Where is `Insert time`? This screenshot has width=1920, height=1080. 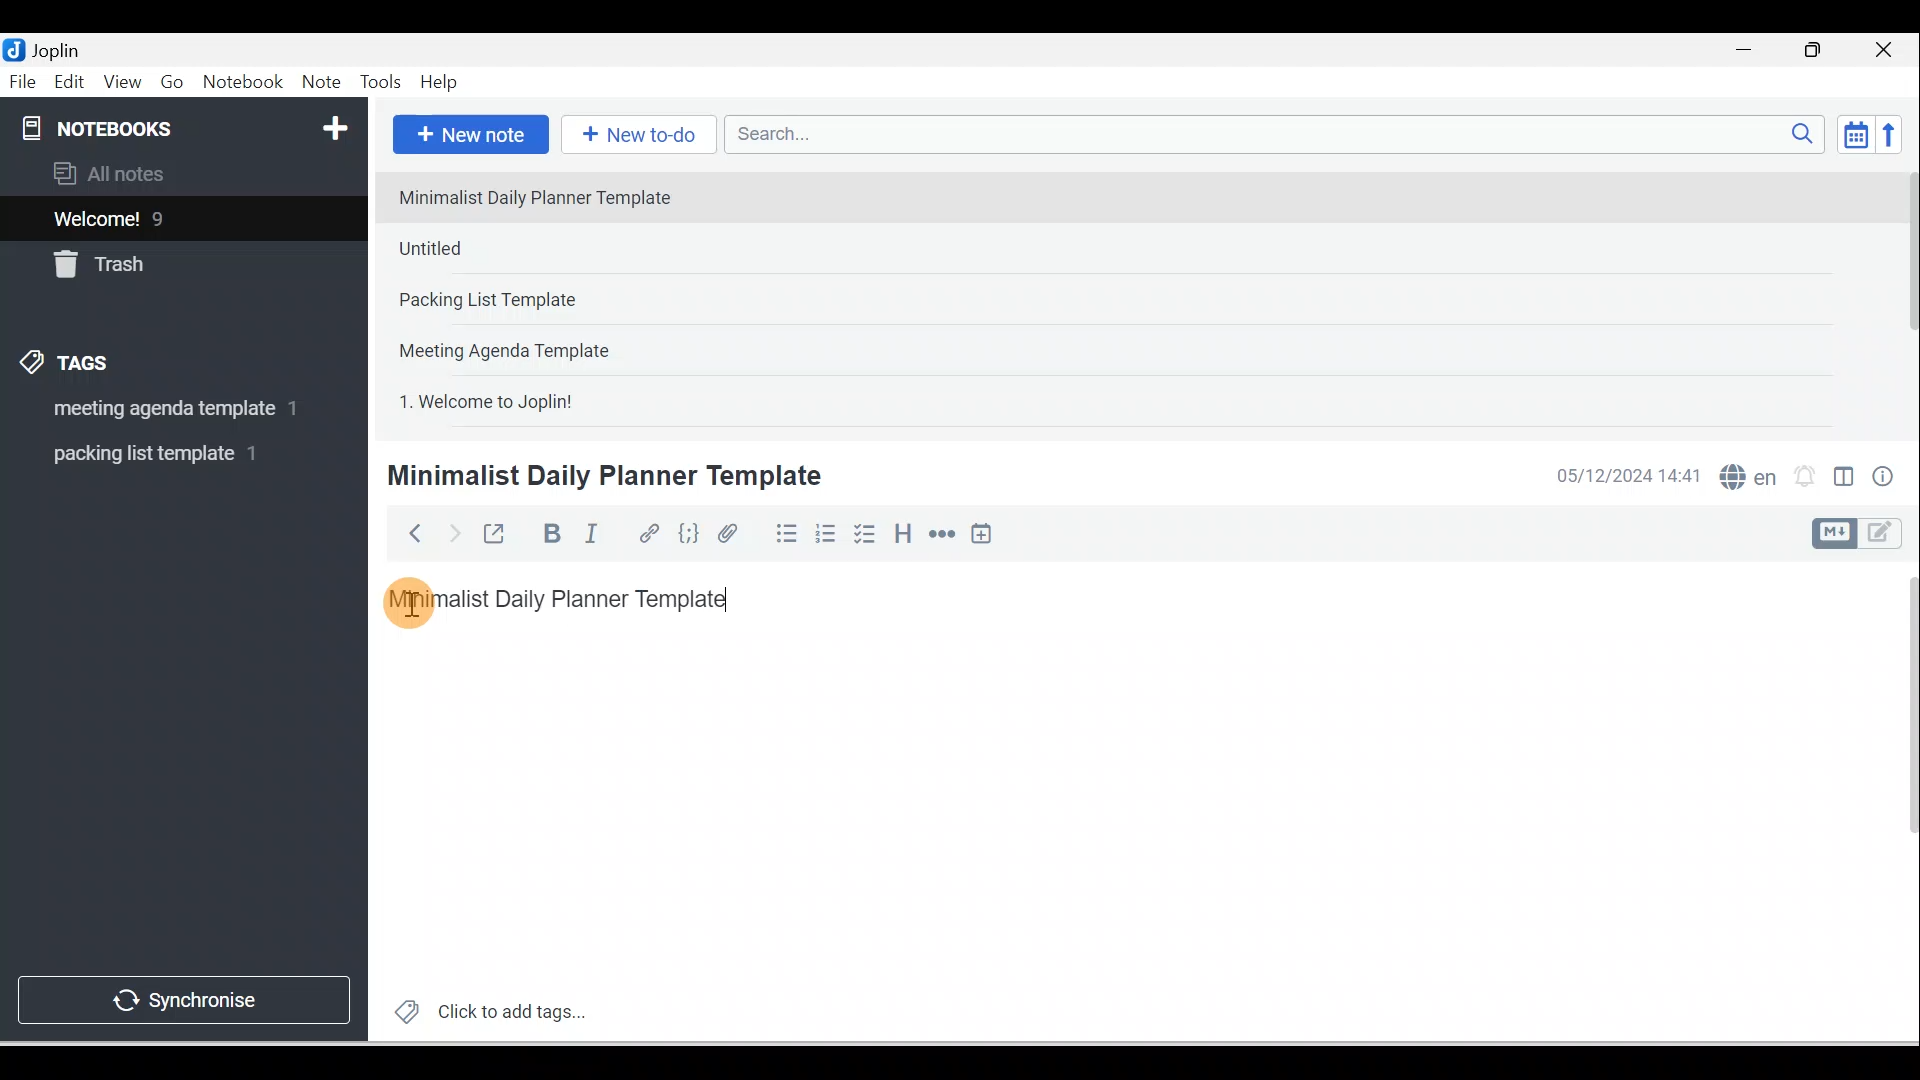 Insert time is located at coordinates (981, 535).